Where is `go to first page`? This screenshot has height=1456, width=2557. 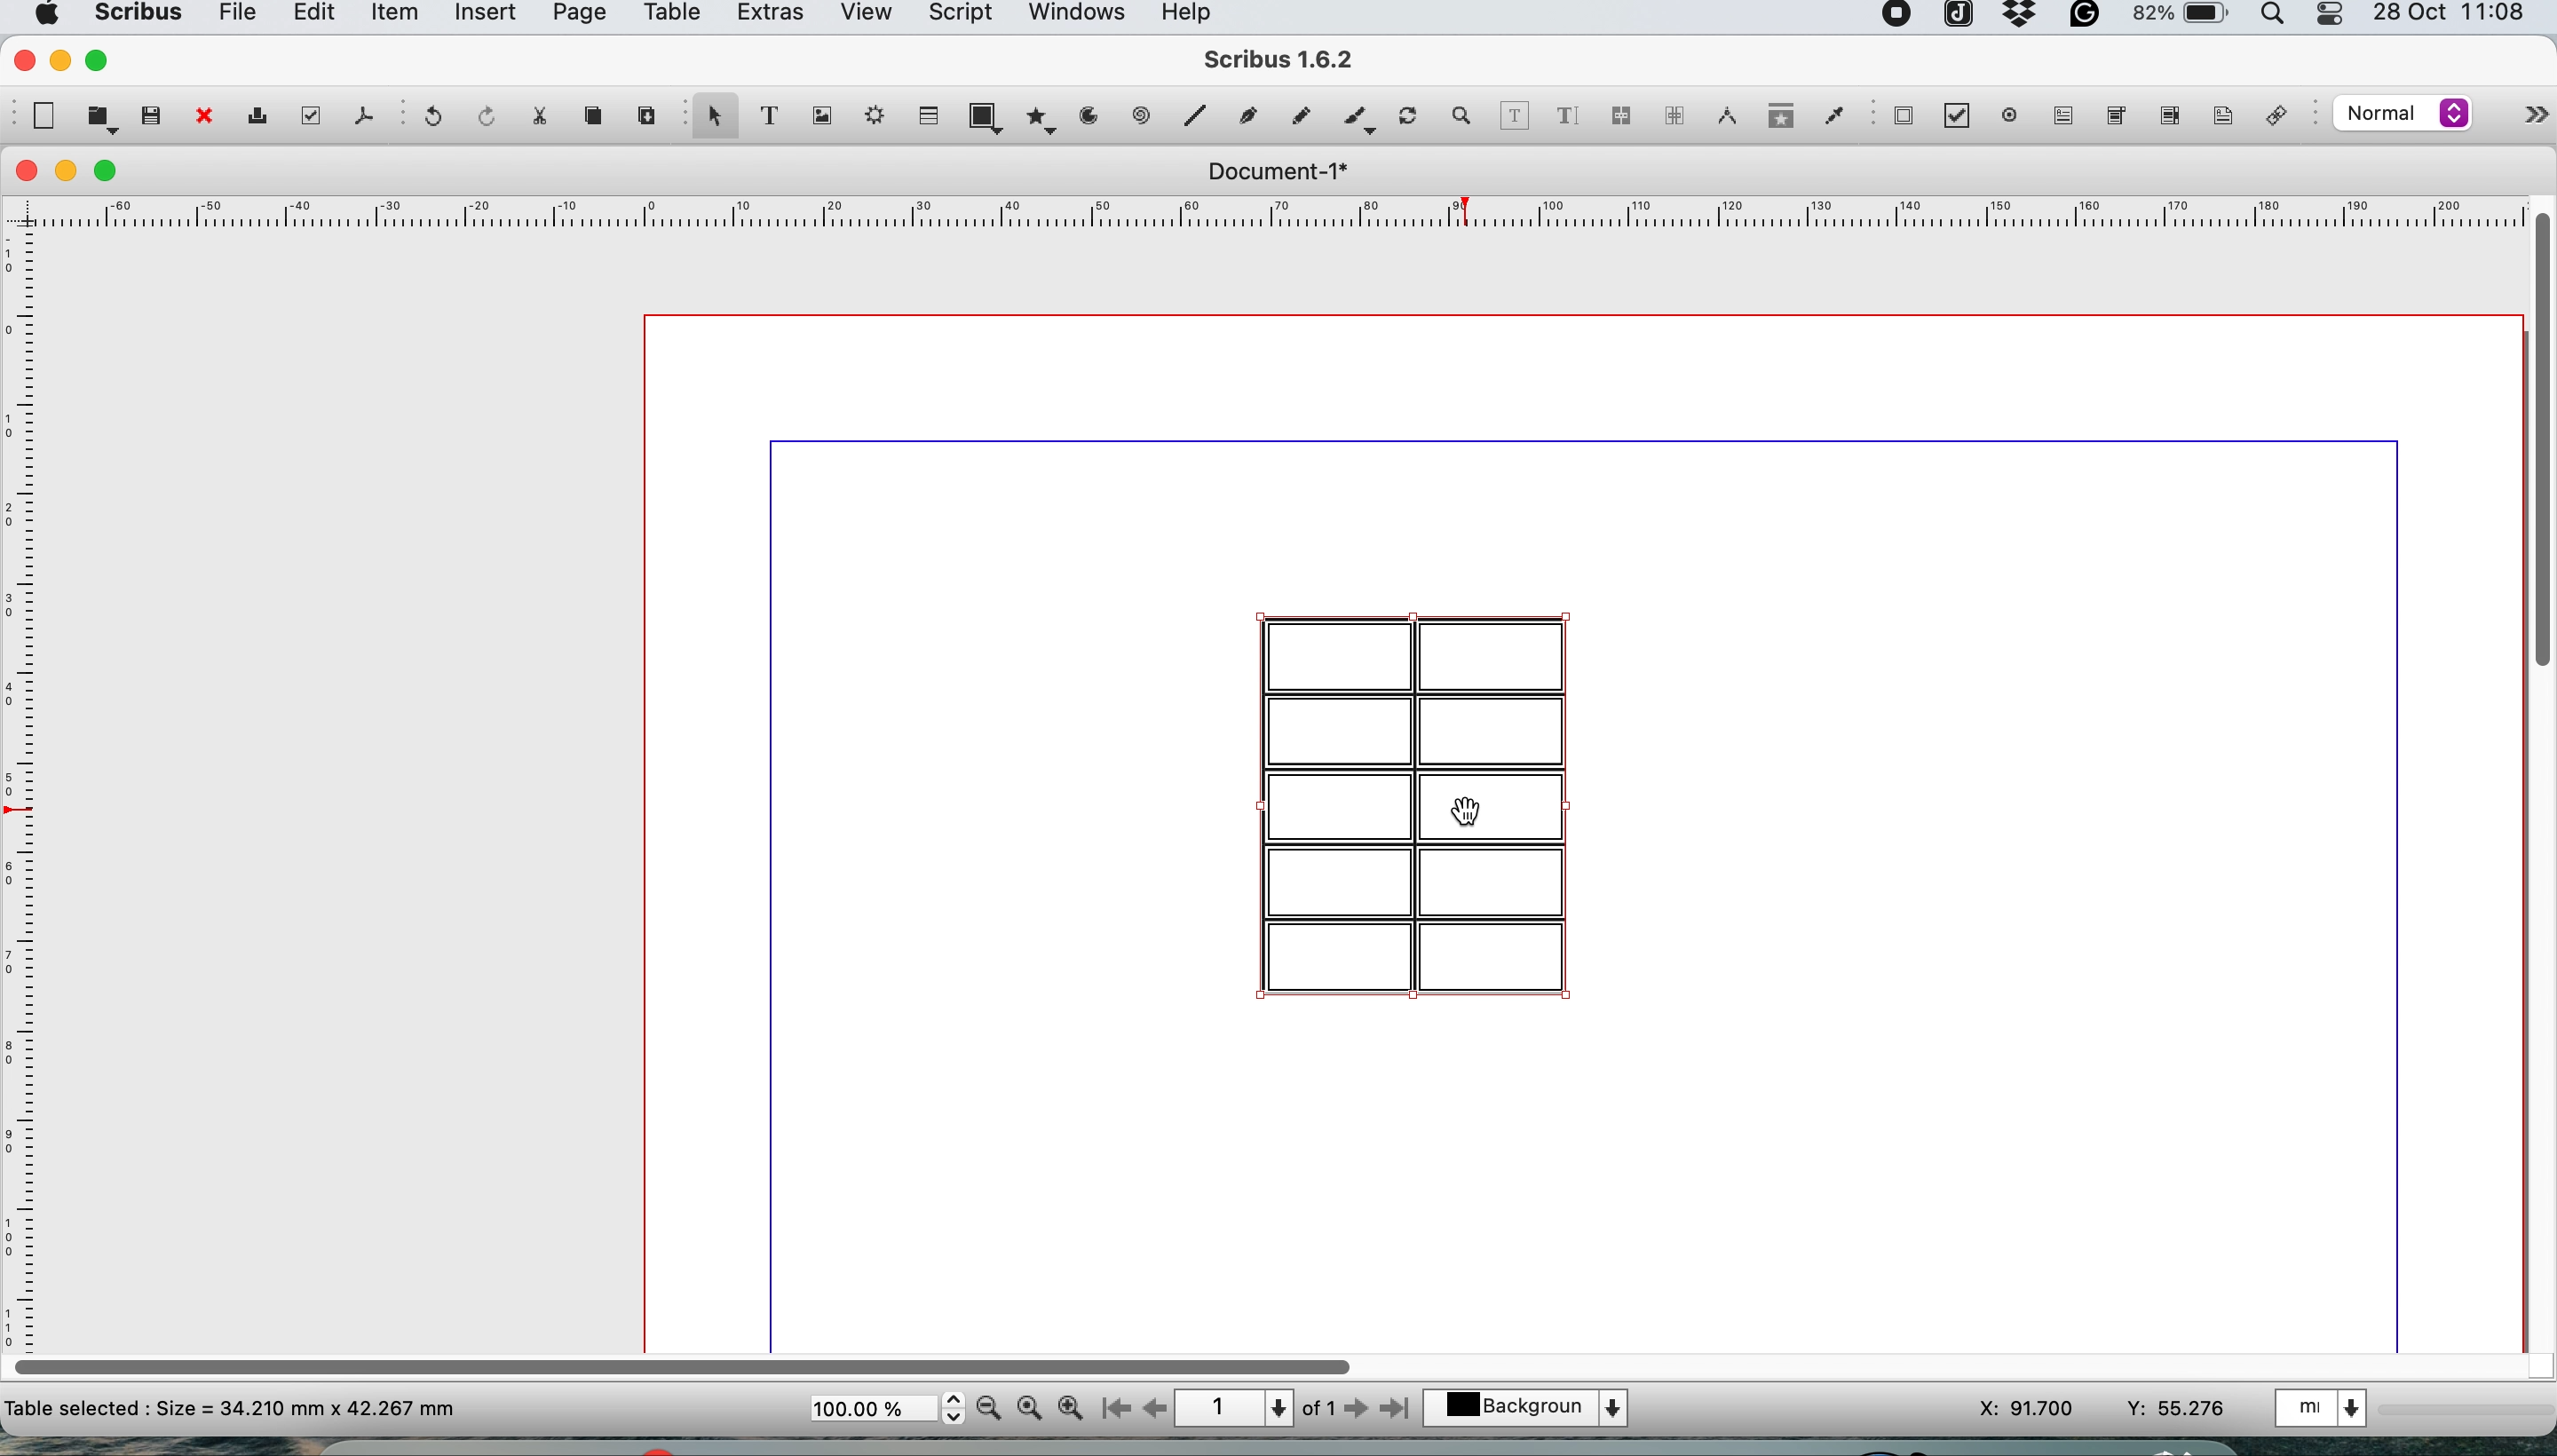
go to first page is located at coordinates (1113, 1411).